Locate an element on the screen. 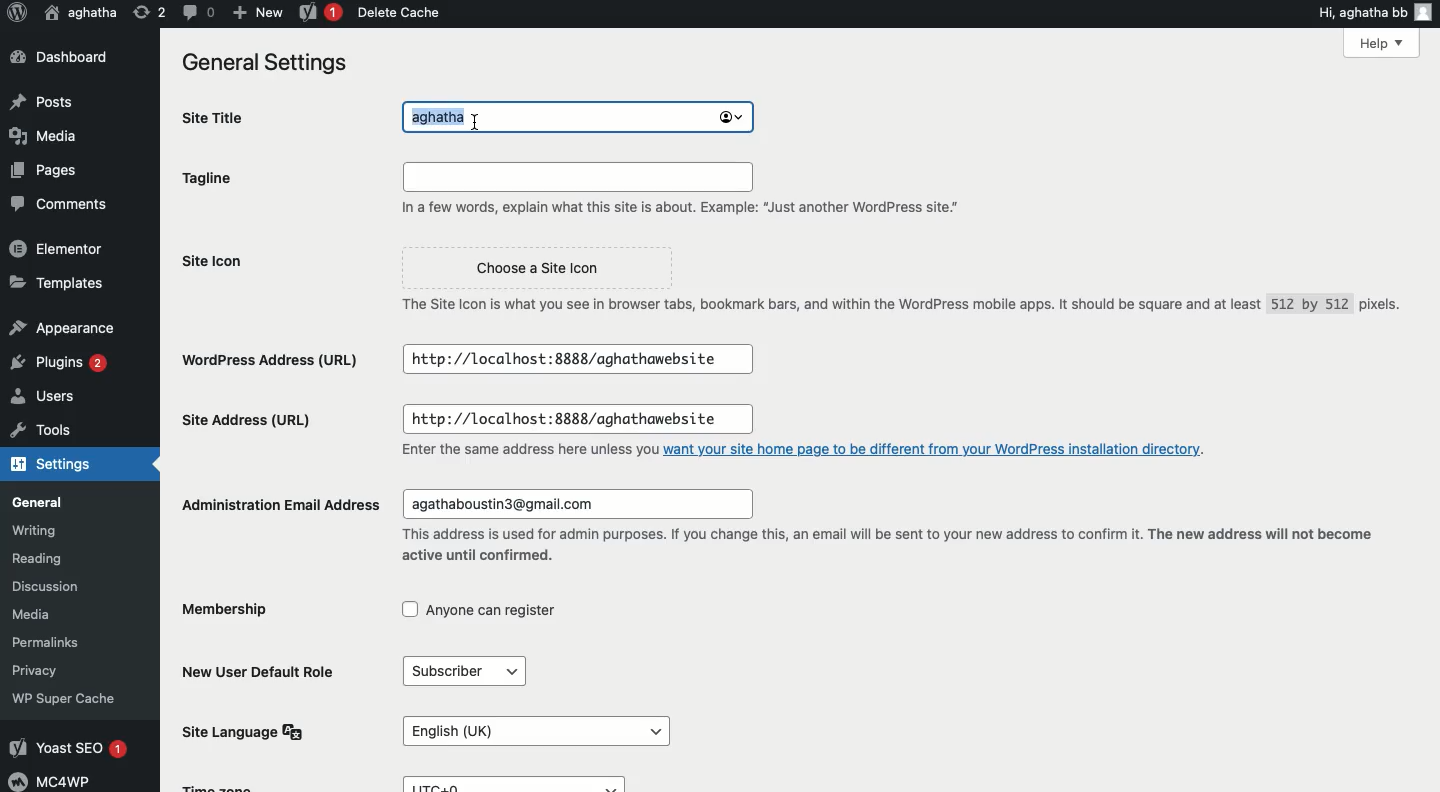 This screenshot has width=1440, height=792. Privacy is located at coordinates (38, 669).